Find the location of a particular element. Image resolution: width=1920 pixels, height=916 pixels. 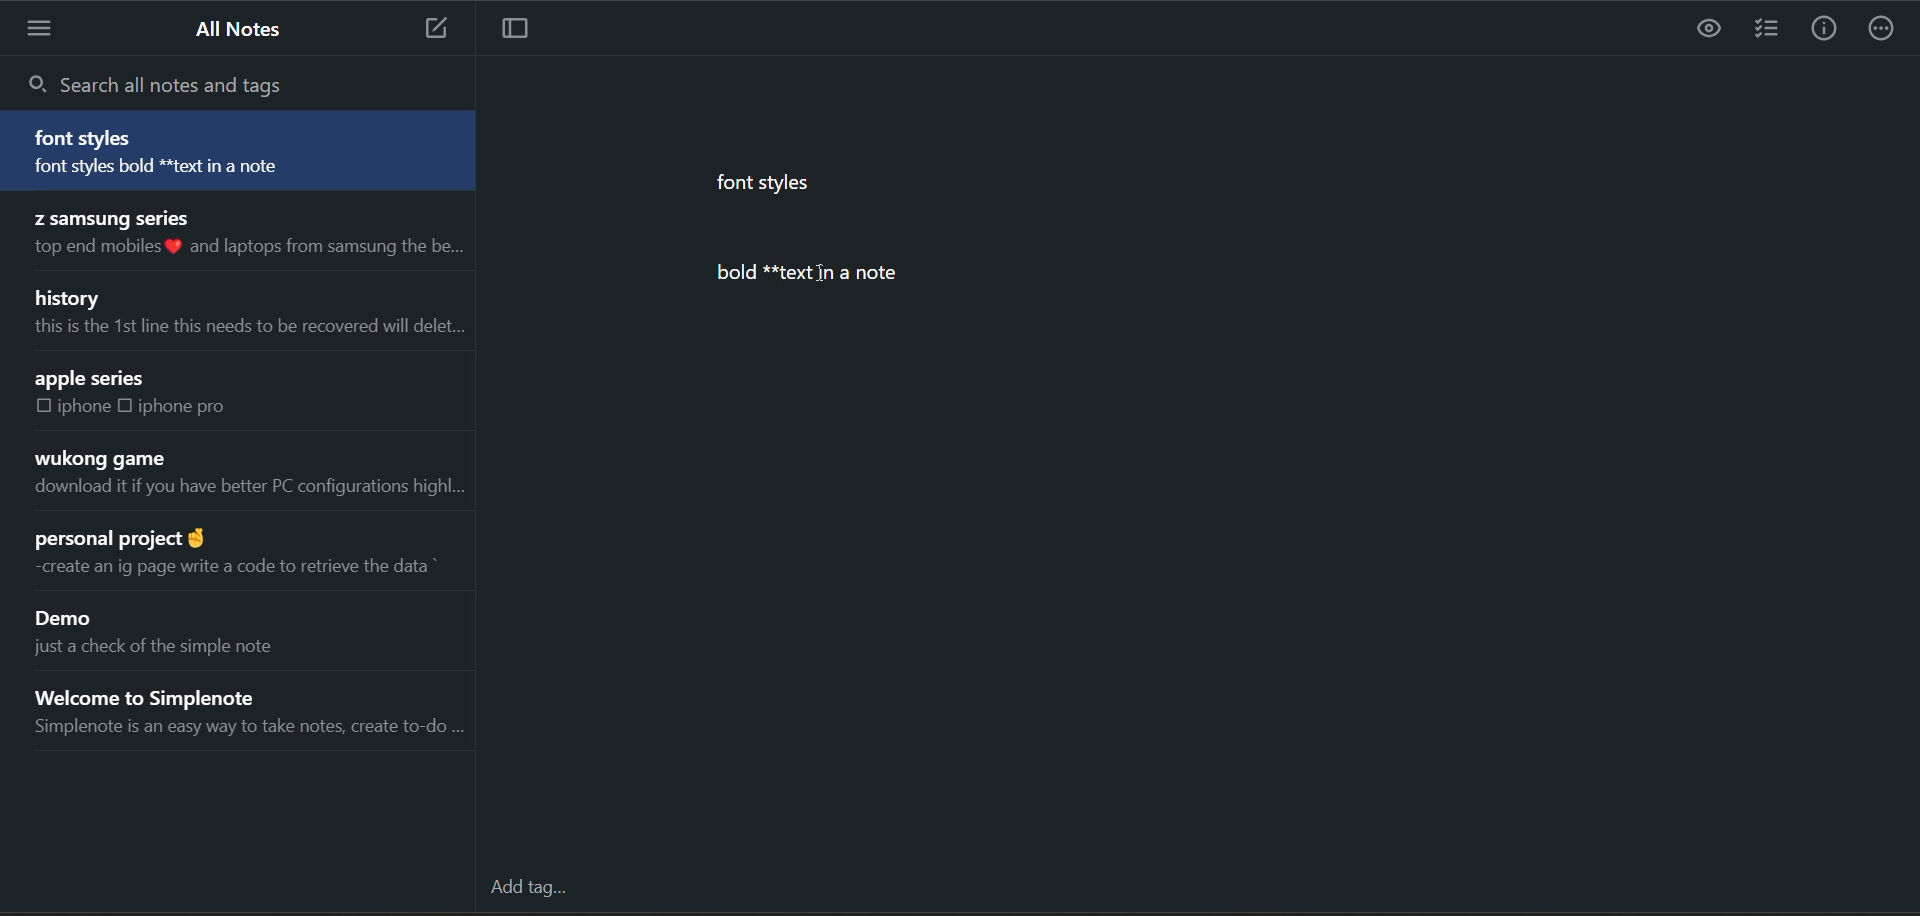

Simplenote is an easy way to take notes, create to-do ... is located at coordinates (247, 731).